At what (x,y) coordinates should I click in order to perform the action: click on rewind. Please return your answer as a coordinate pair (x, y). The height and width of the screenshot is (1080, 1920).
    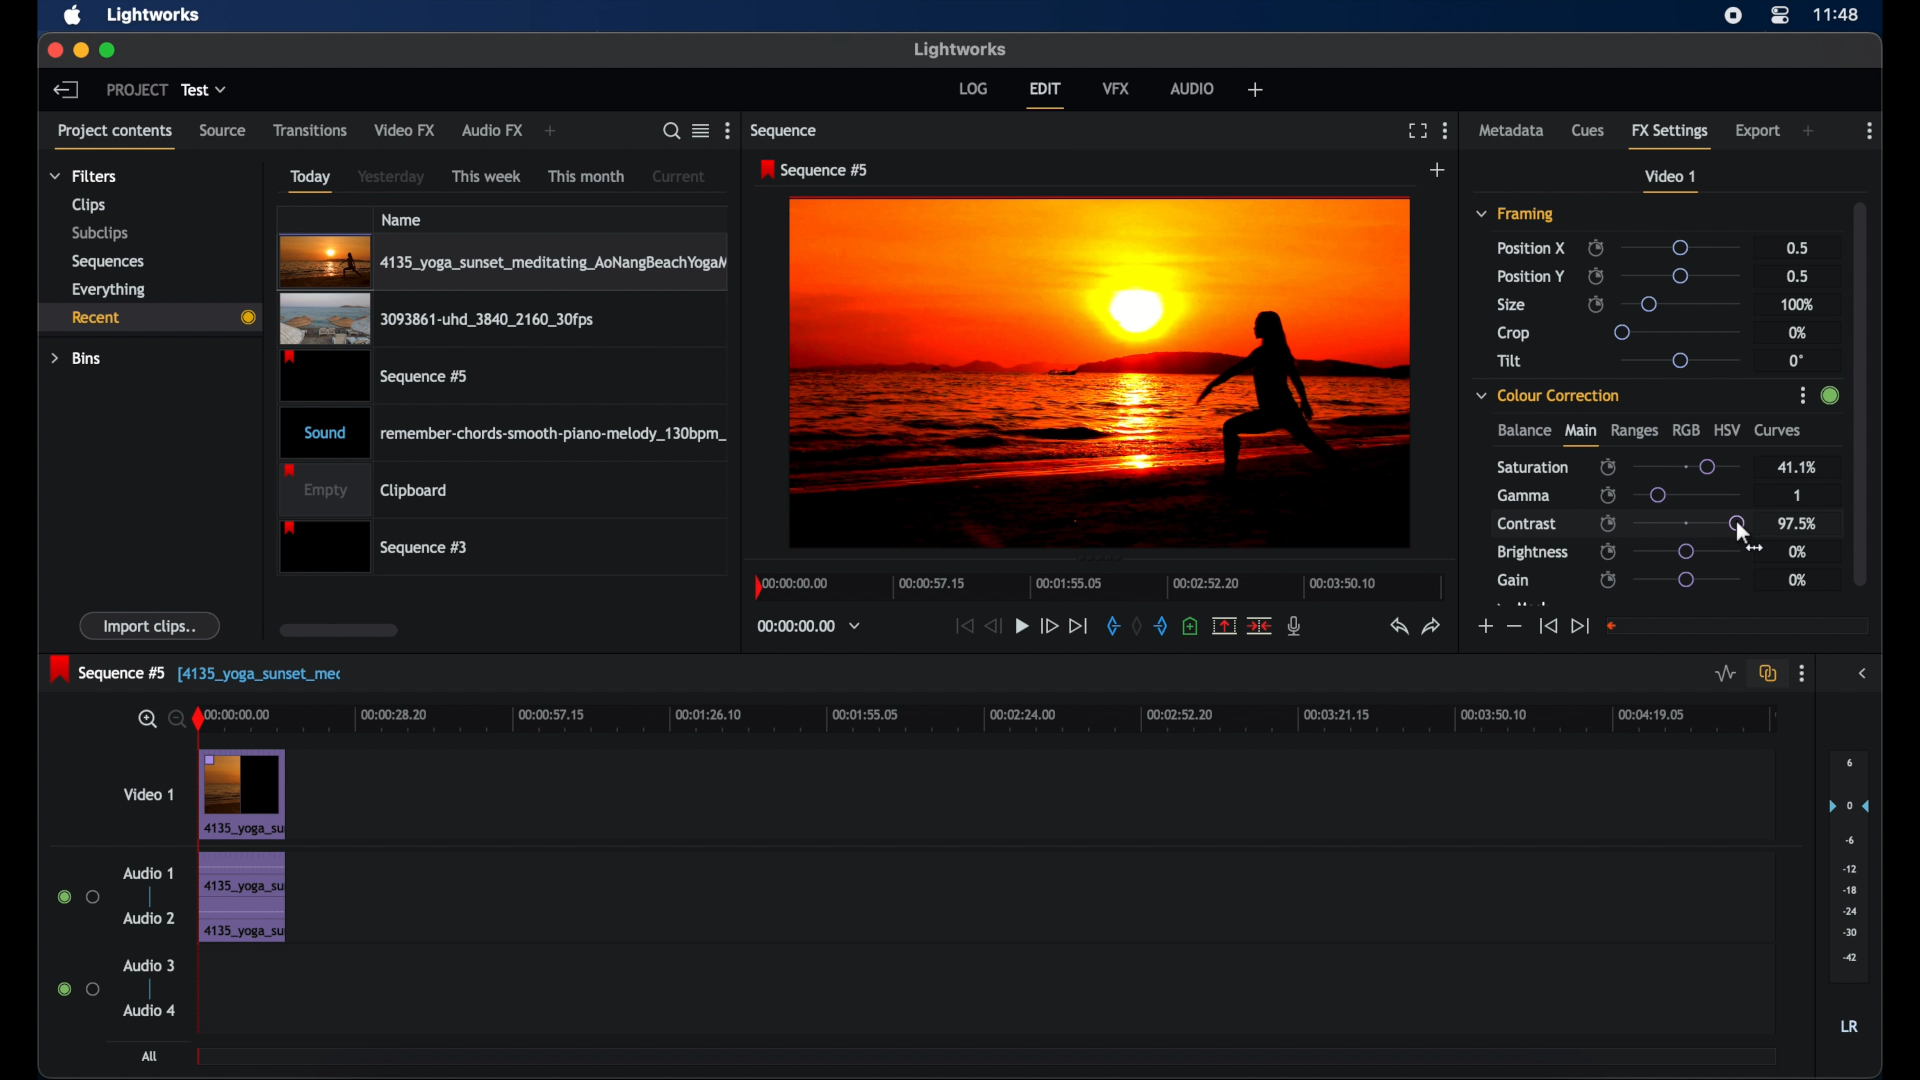
    Looking at the image, I should click on (995, 626).